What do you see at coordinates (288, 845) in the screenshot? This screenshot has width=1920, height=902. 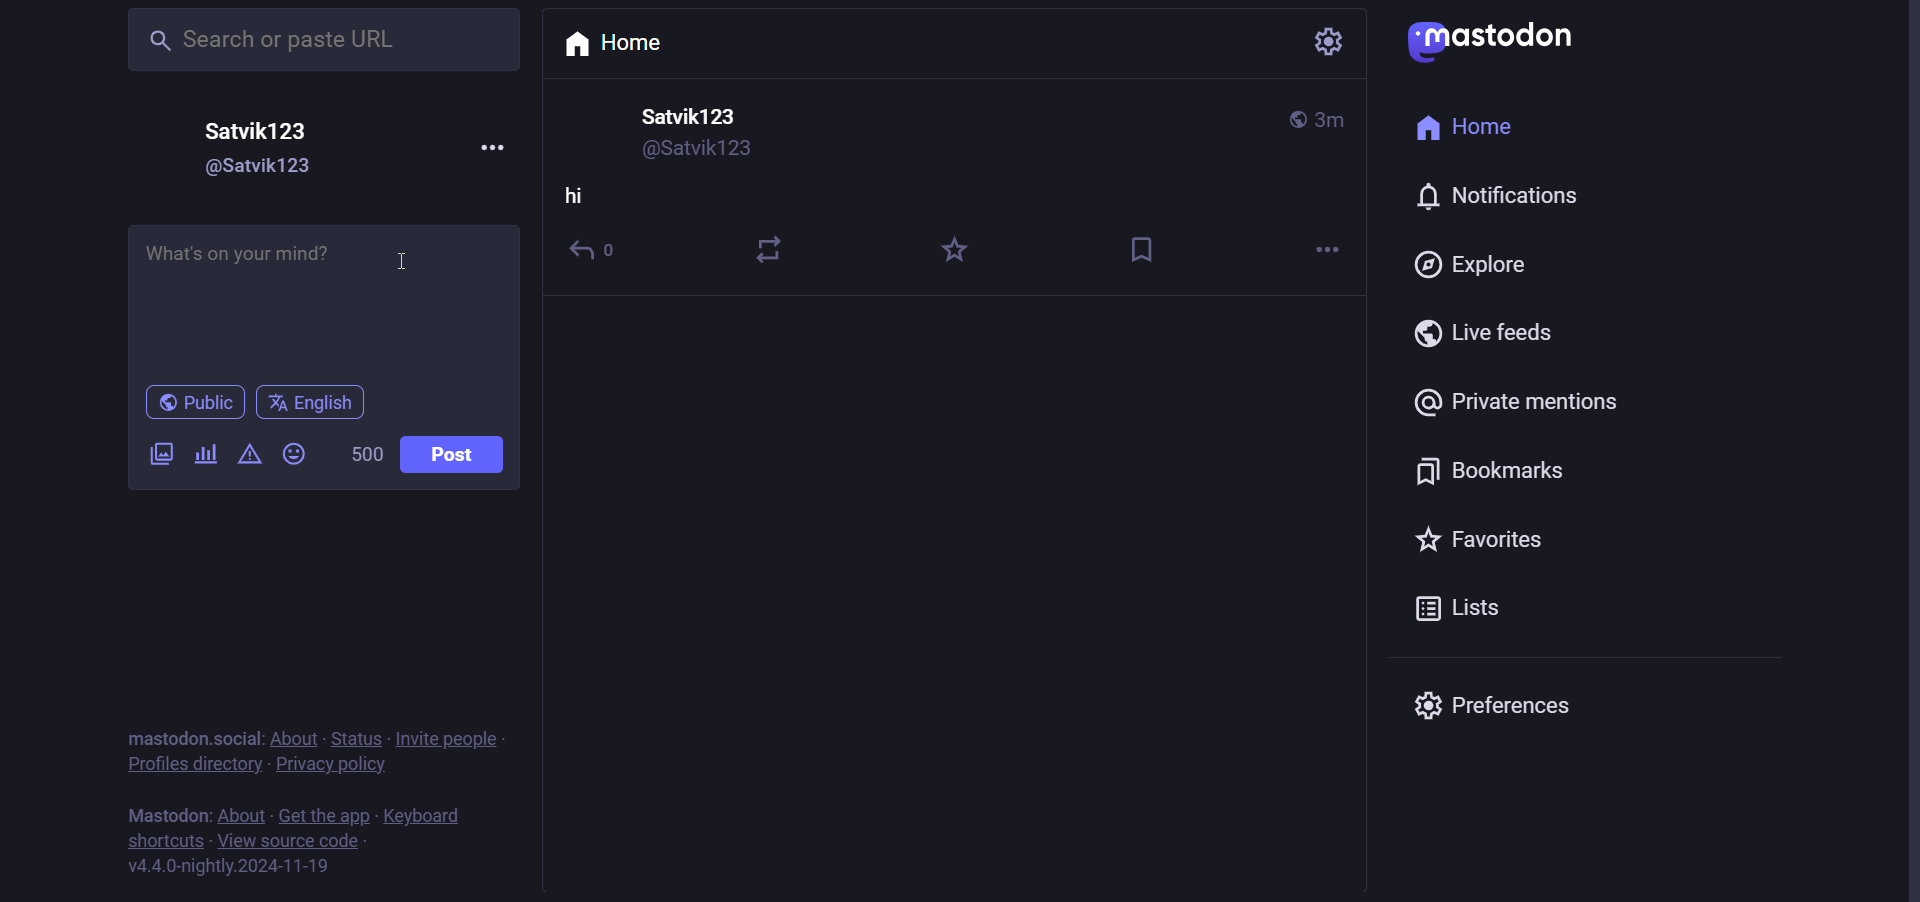 I see `source code` at bounding box center [288, 845].